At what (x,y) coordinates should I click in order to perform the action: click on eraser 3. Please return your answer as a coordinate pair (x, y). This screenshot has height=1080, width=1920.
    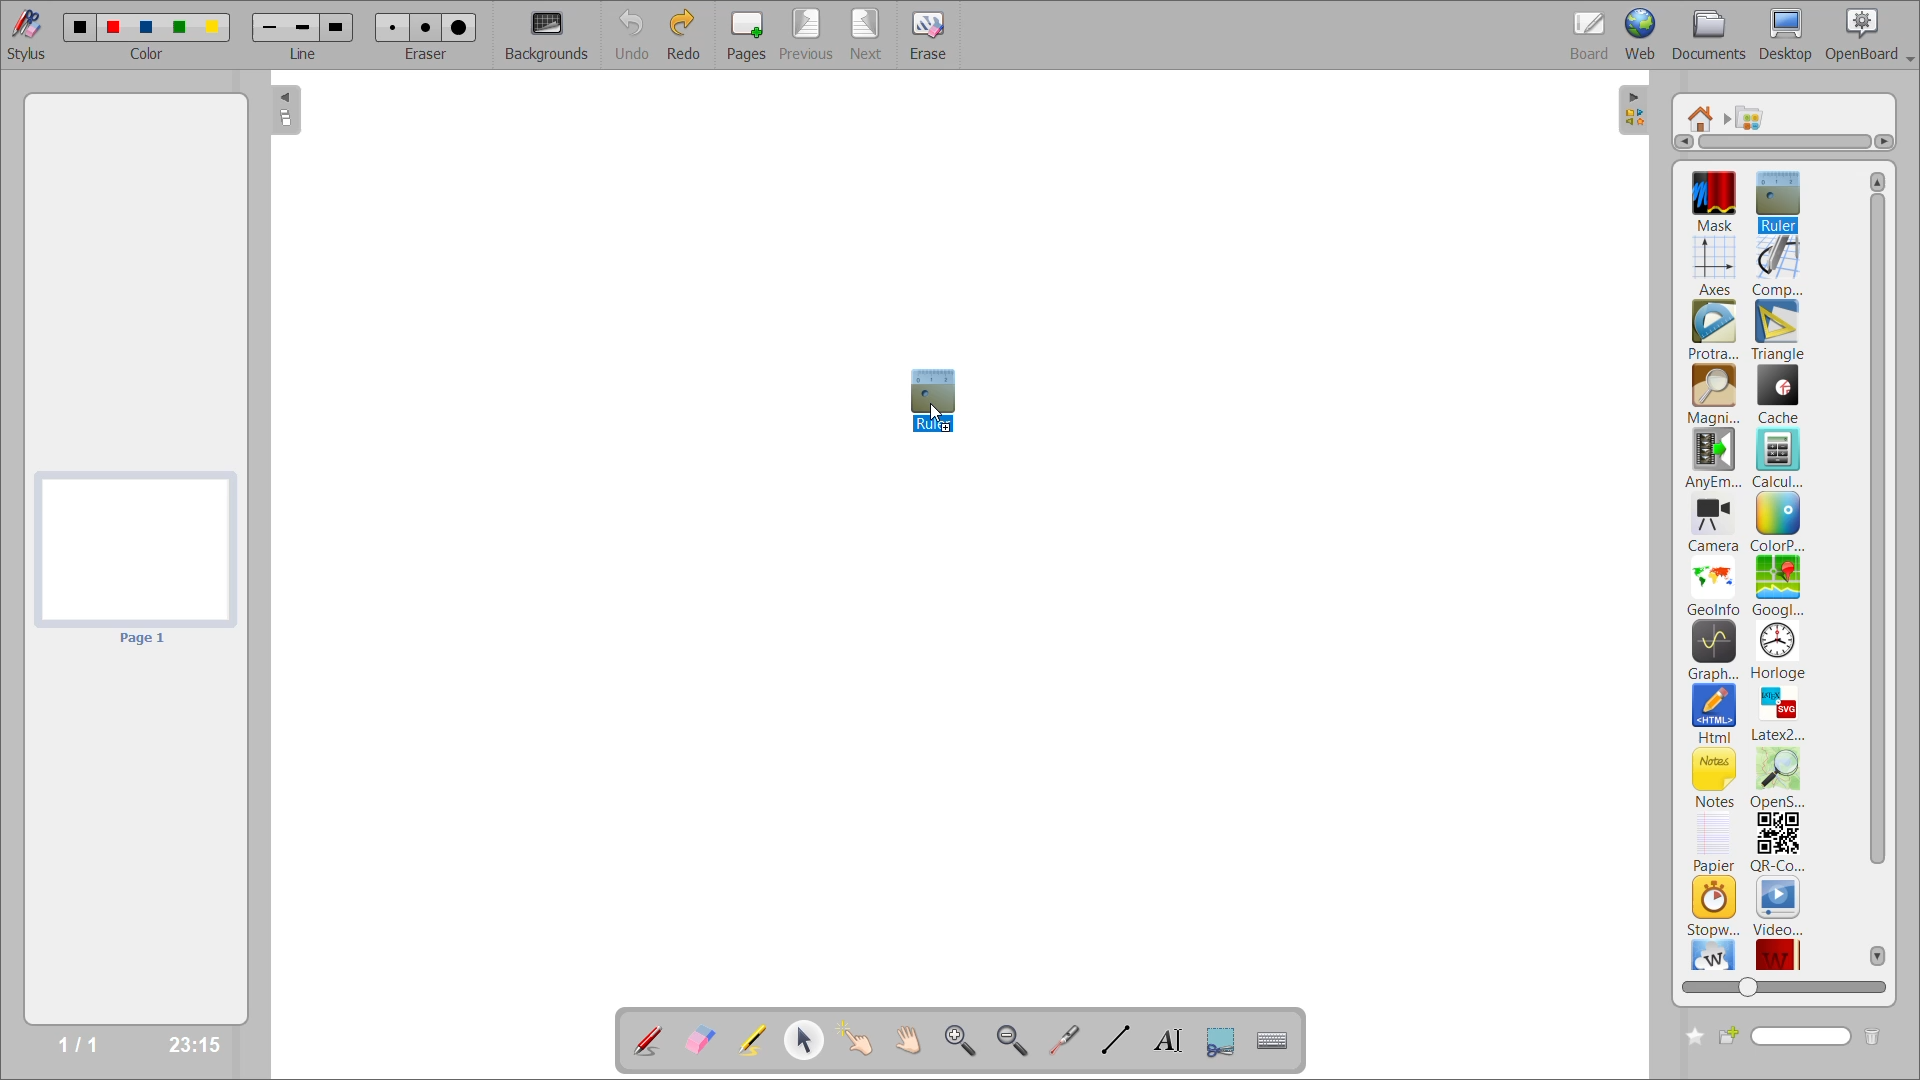
    Looking at the image, I should click on (459, 26).